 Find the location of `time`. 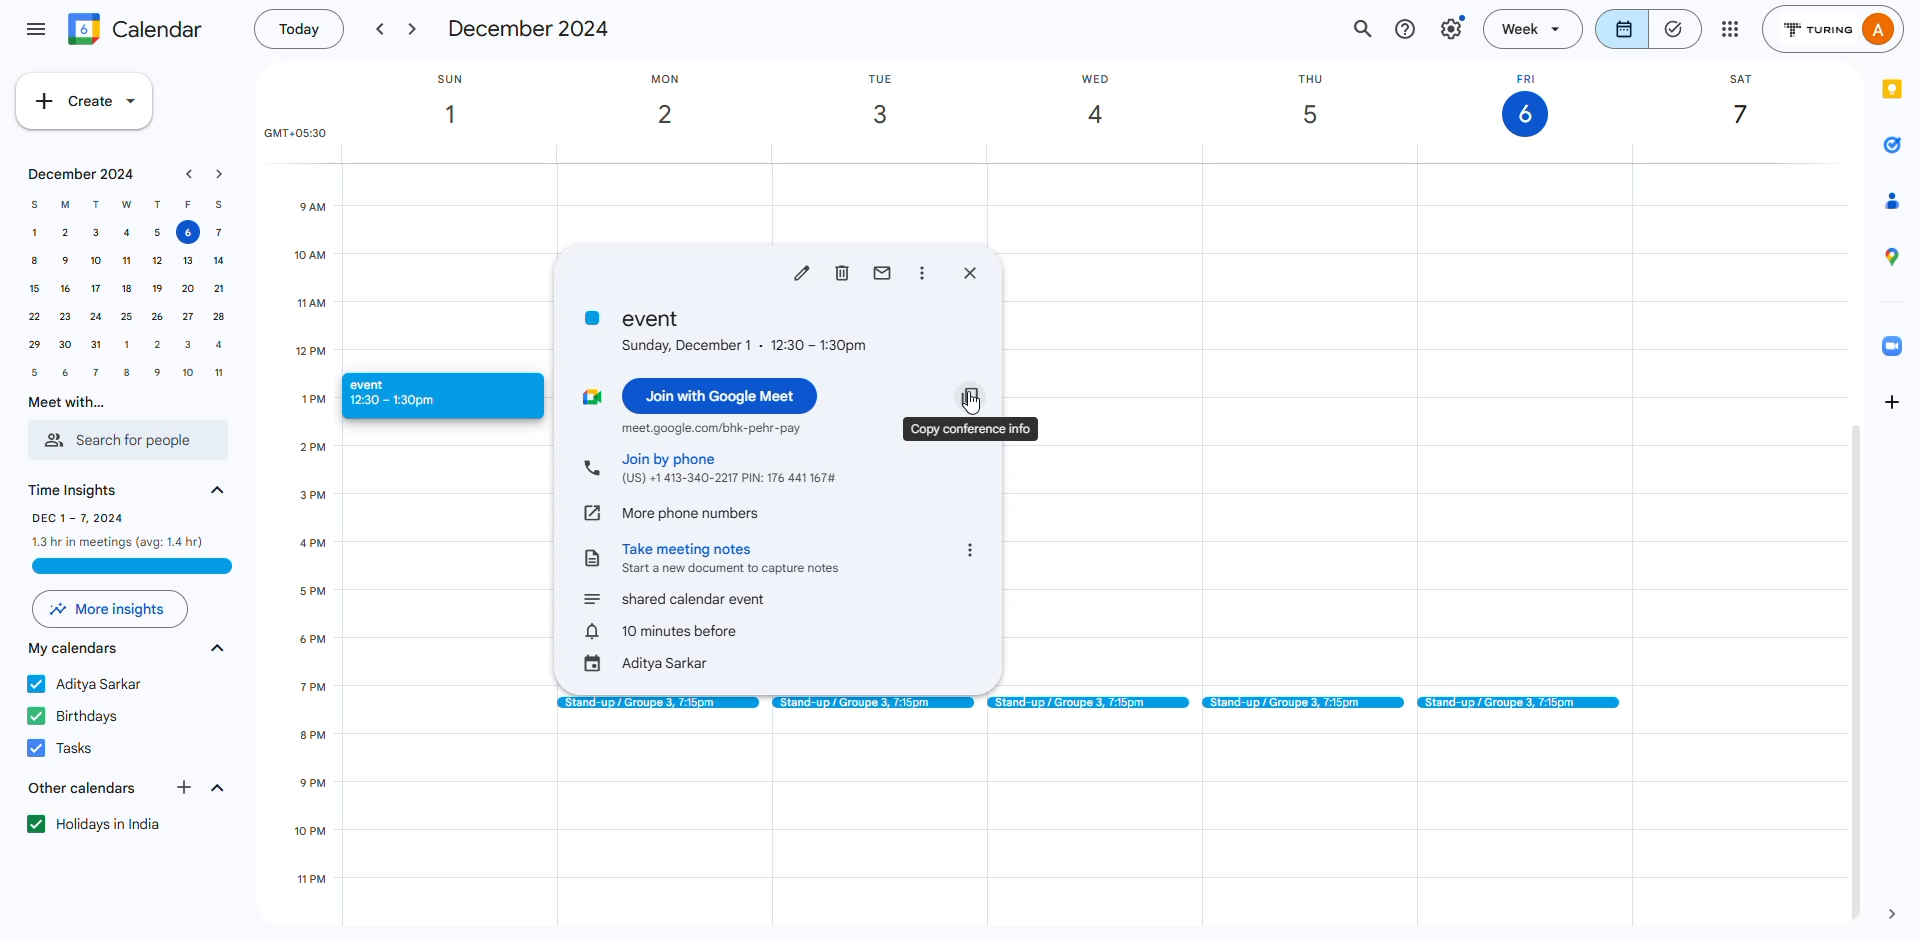

time is located at coordinates (119, 528).